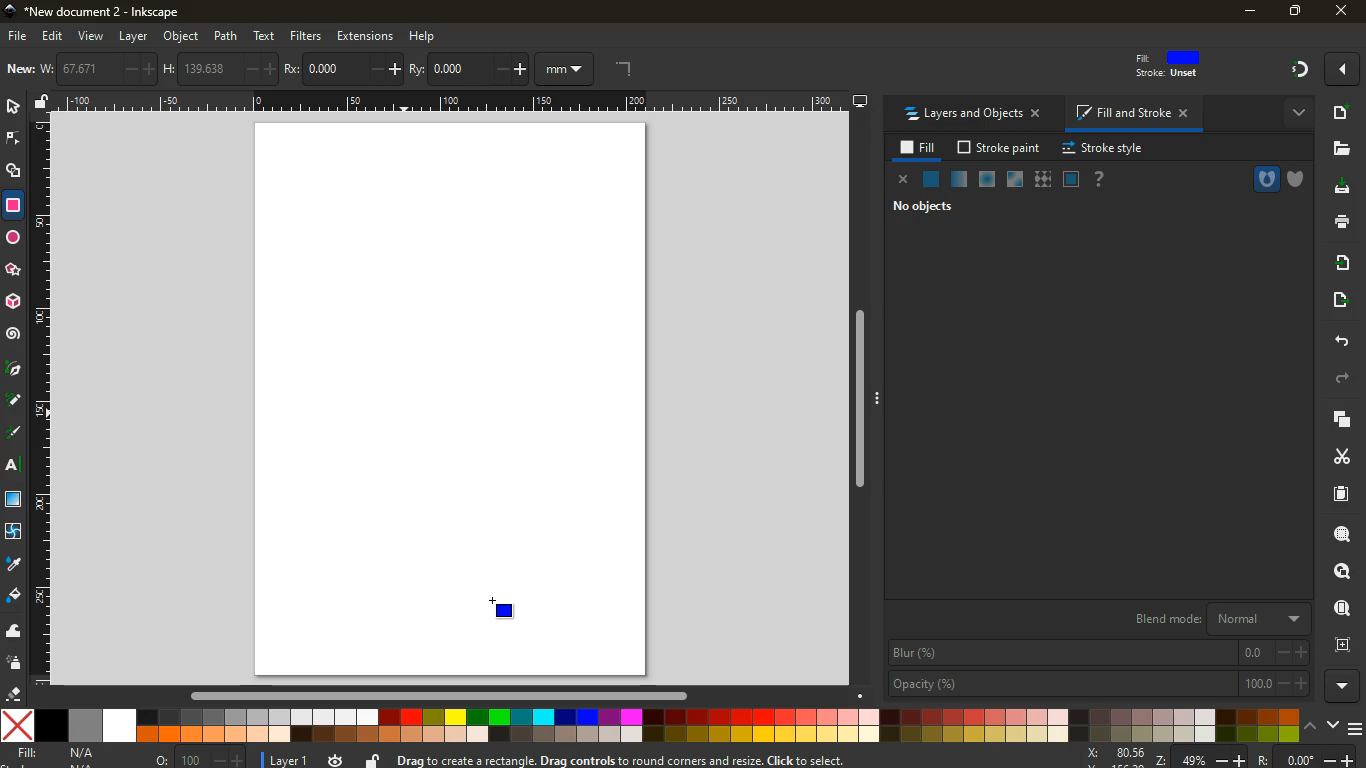 The image size is (1366, 768). I want to click on minimize, so click(1248, 12).